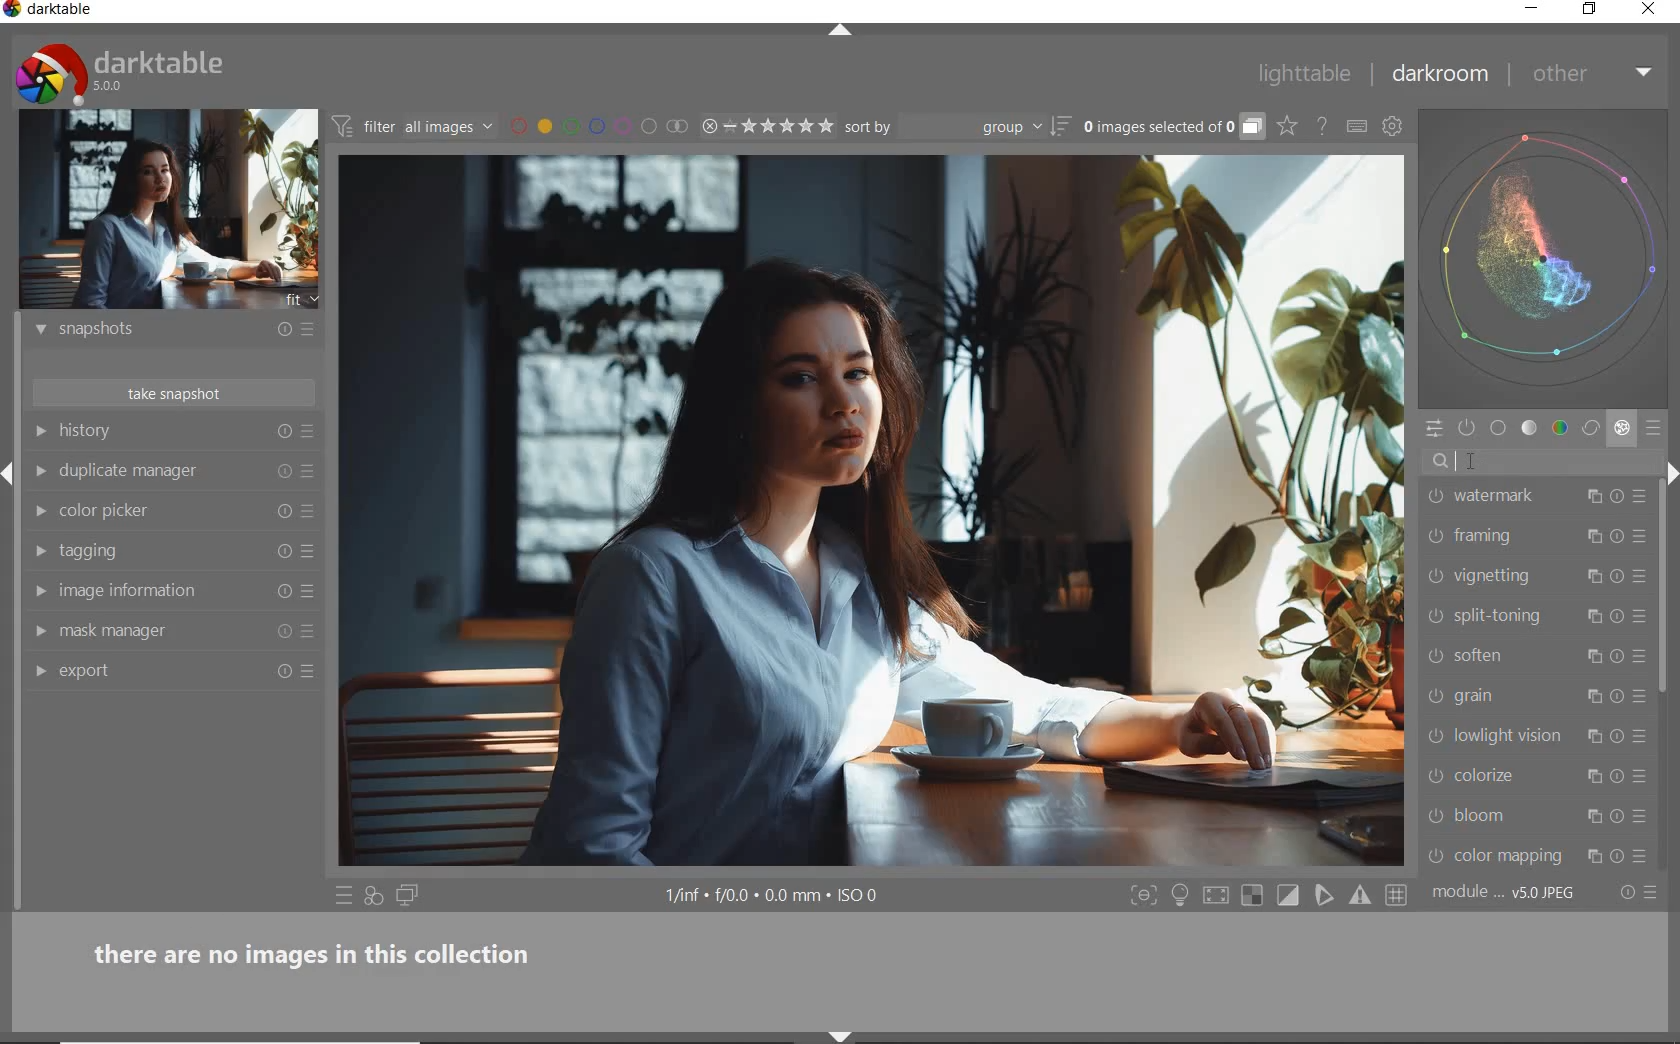 The image size is (1680, 1044). Describe the element at coordinates (956, 127) in the screenshot. I see `sort` at that location.